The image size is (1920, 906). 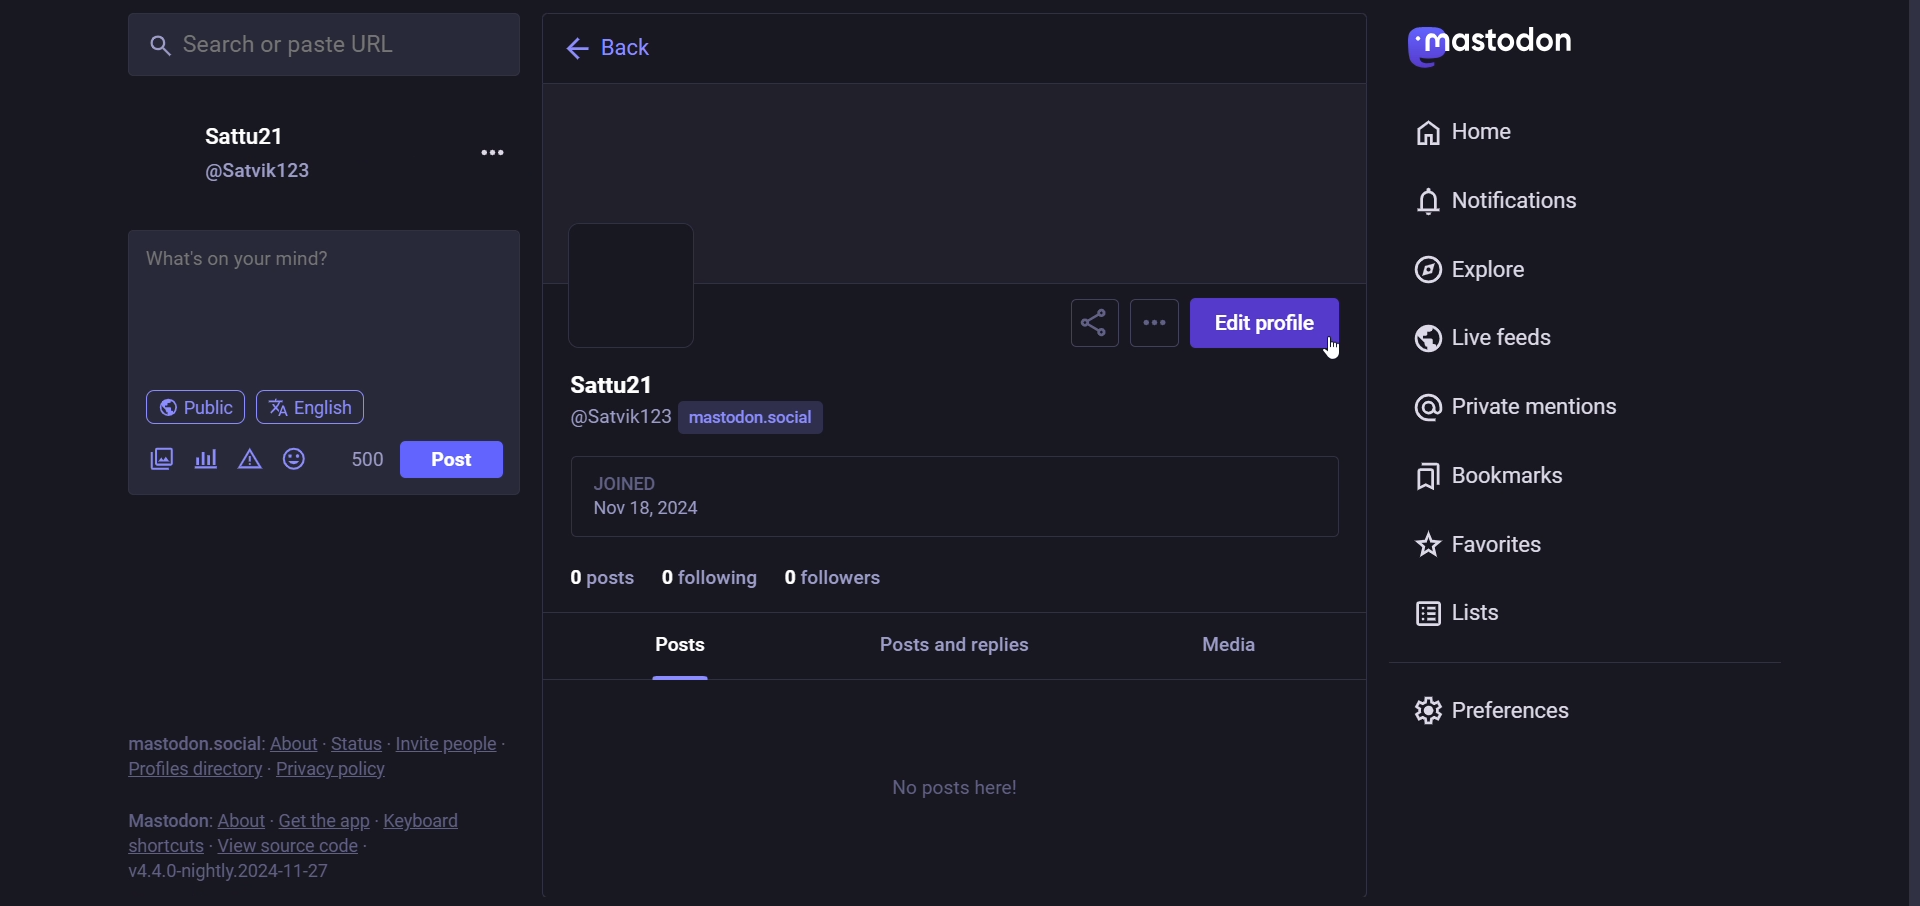 What do you see at coordinates (756, 419) in the screenshot?
I see `mastodon.social` at bounding box center [756, 419].